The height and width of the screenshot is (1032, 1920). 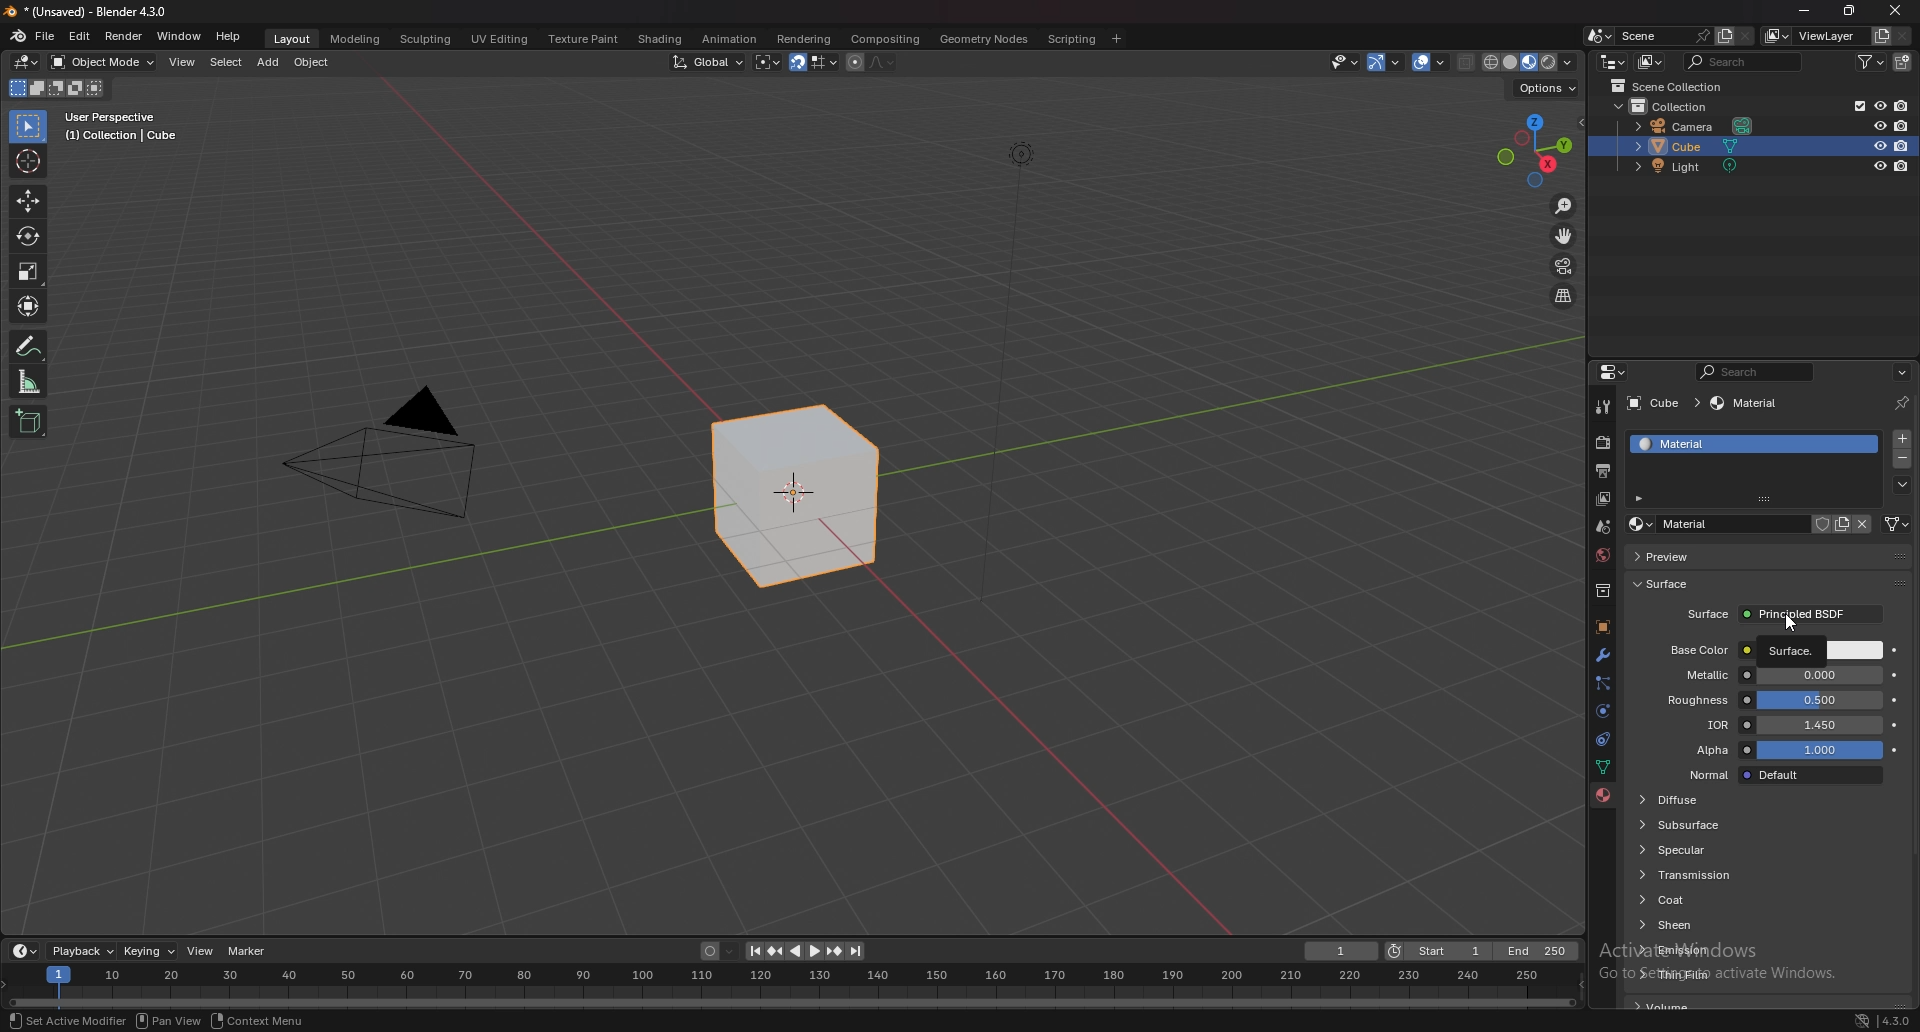 What do you see at coordinates (1605, 553) in the screenshot?
I see `world` at bounding box center [1605, 553].